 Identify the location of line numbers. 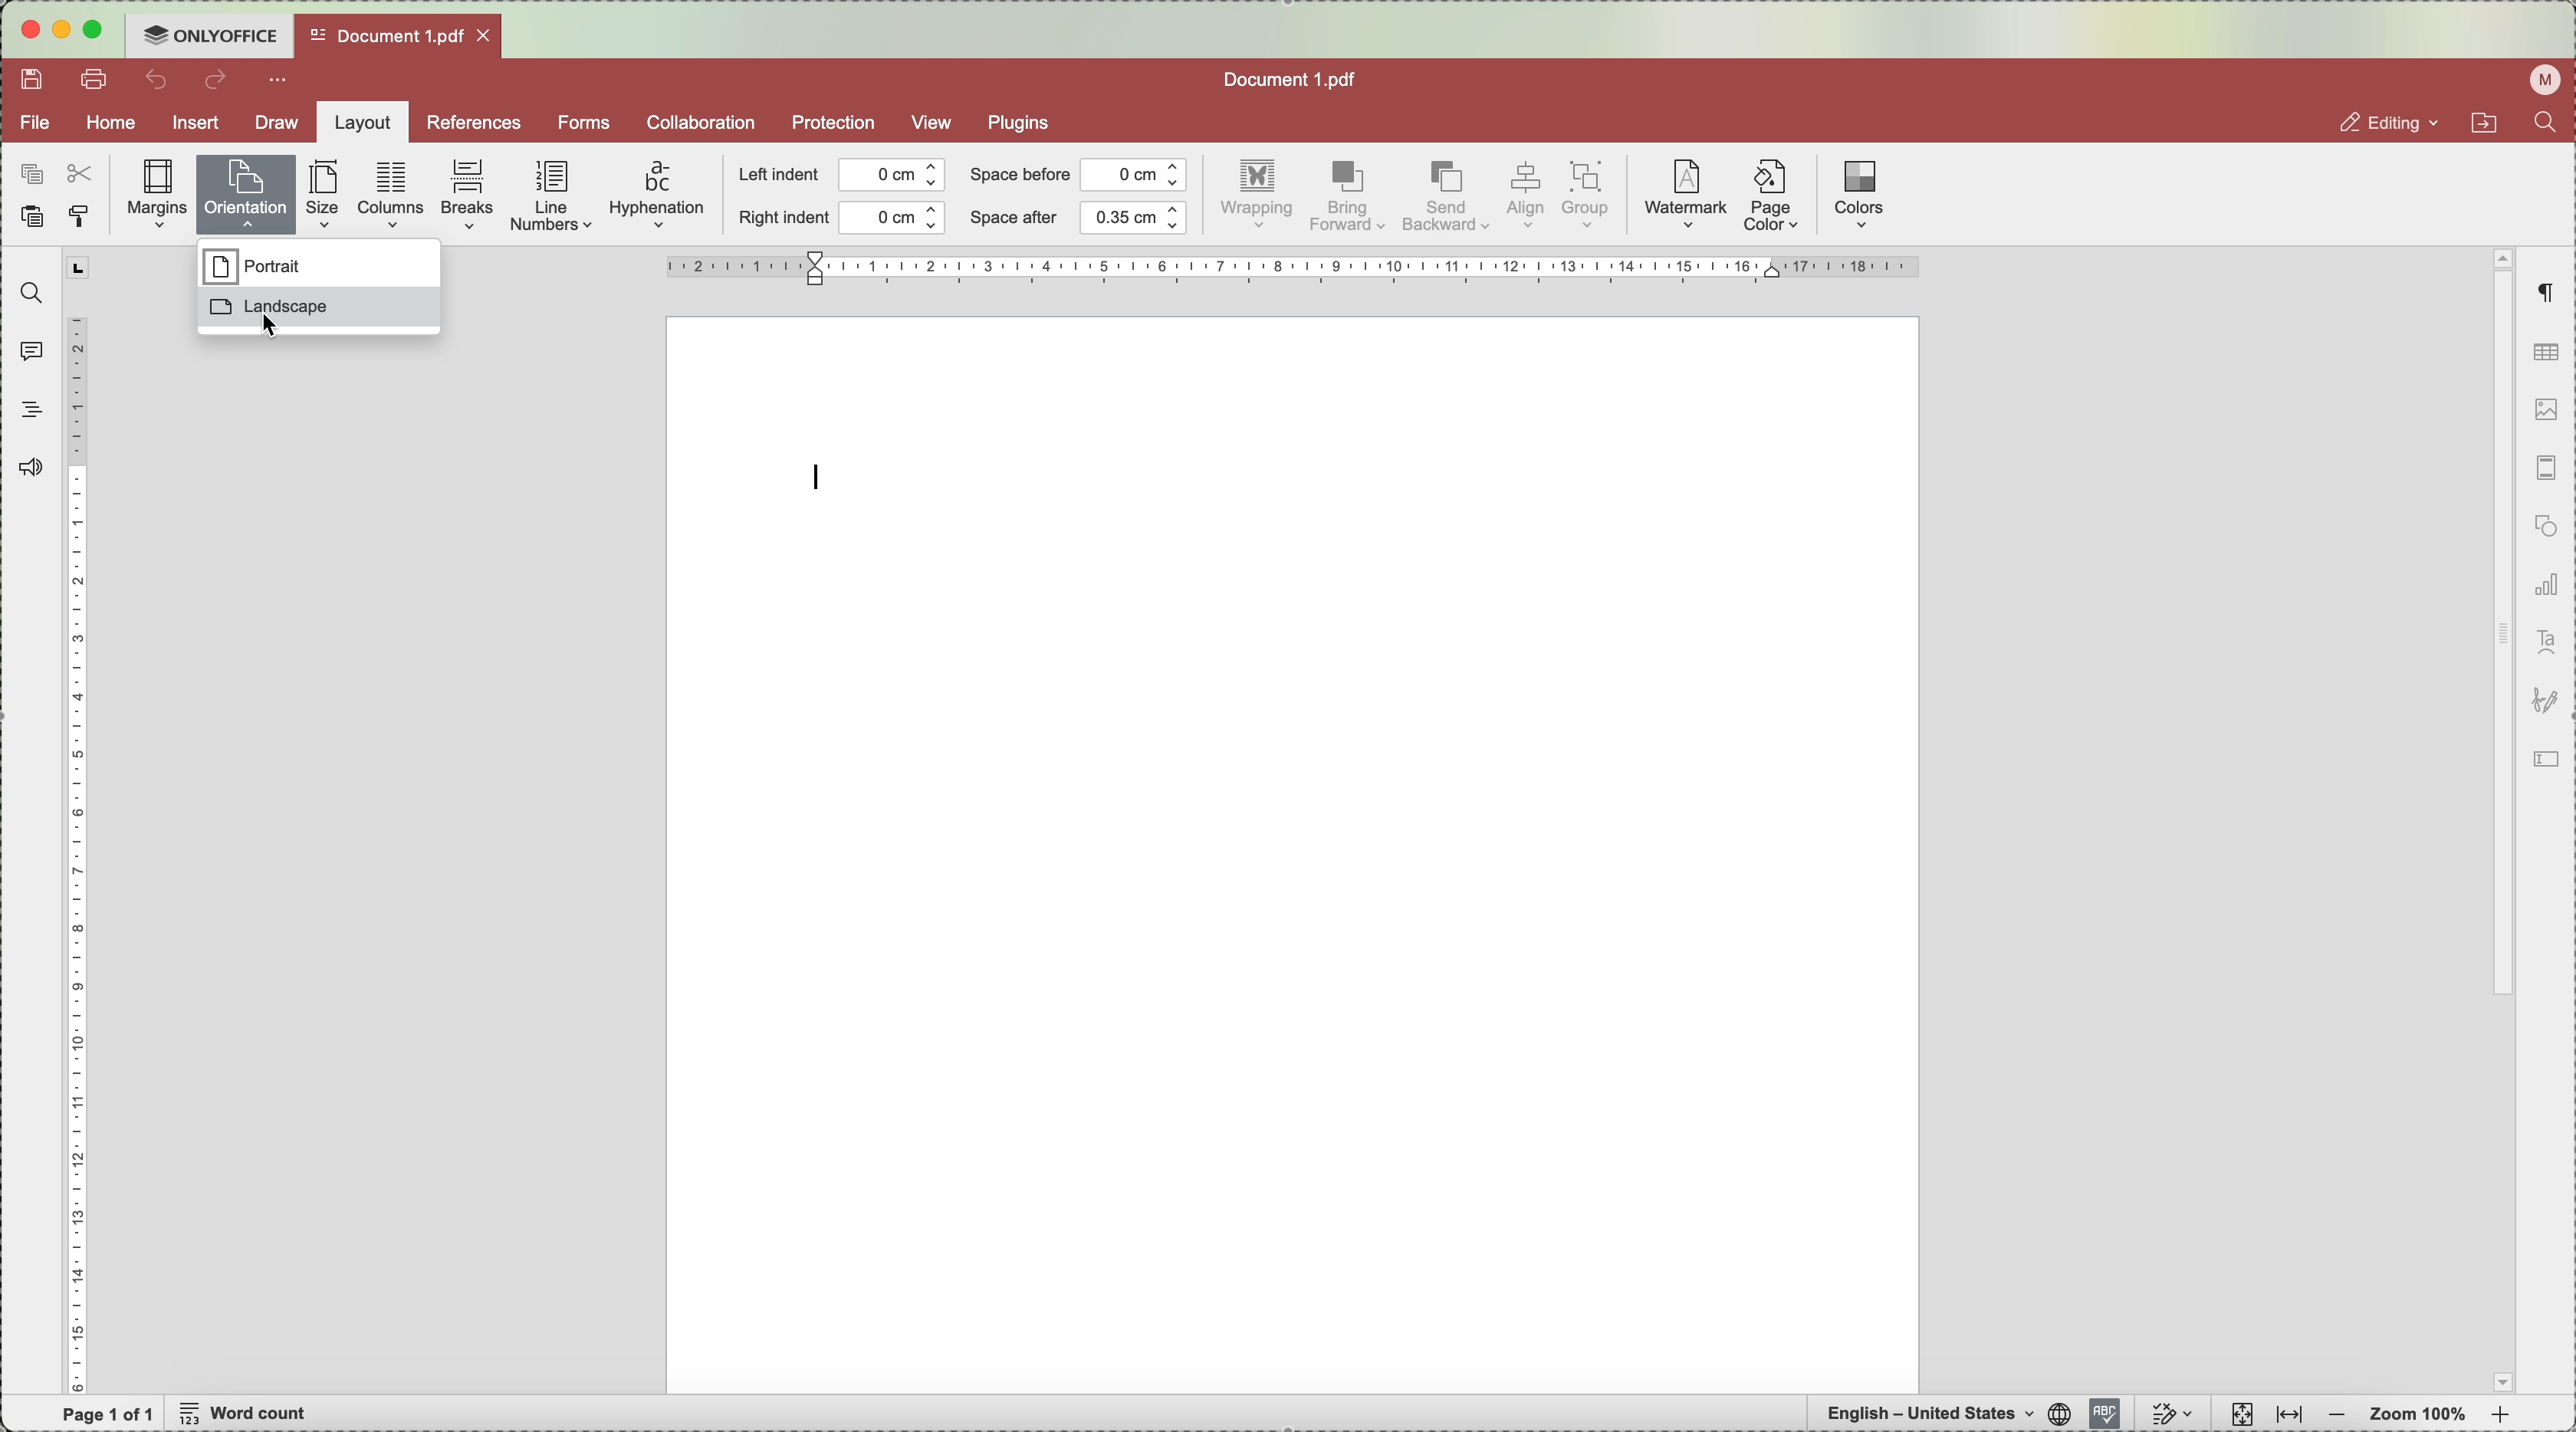
(554, 198).